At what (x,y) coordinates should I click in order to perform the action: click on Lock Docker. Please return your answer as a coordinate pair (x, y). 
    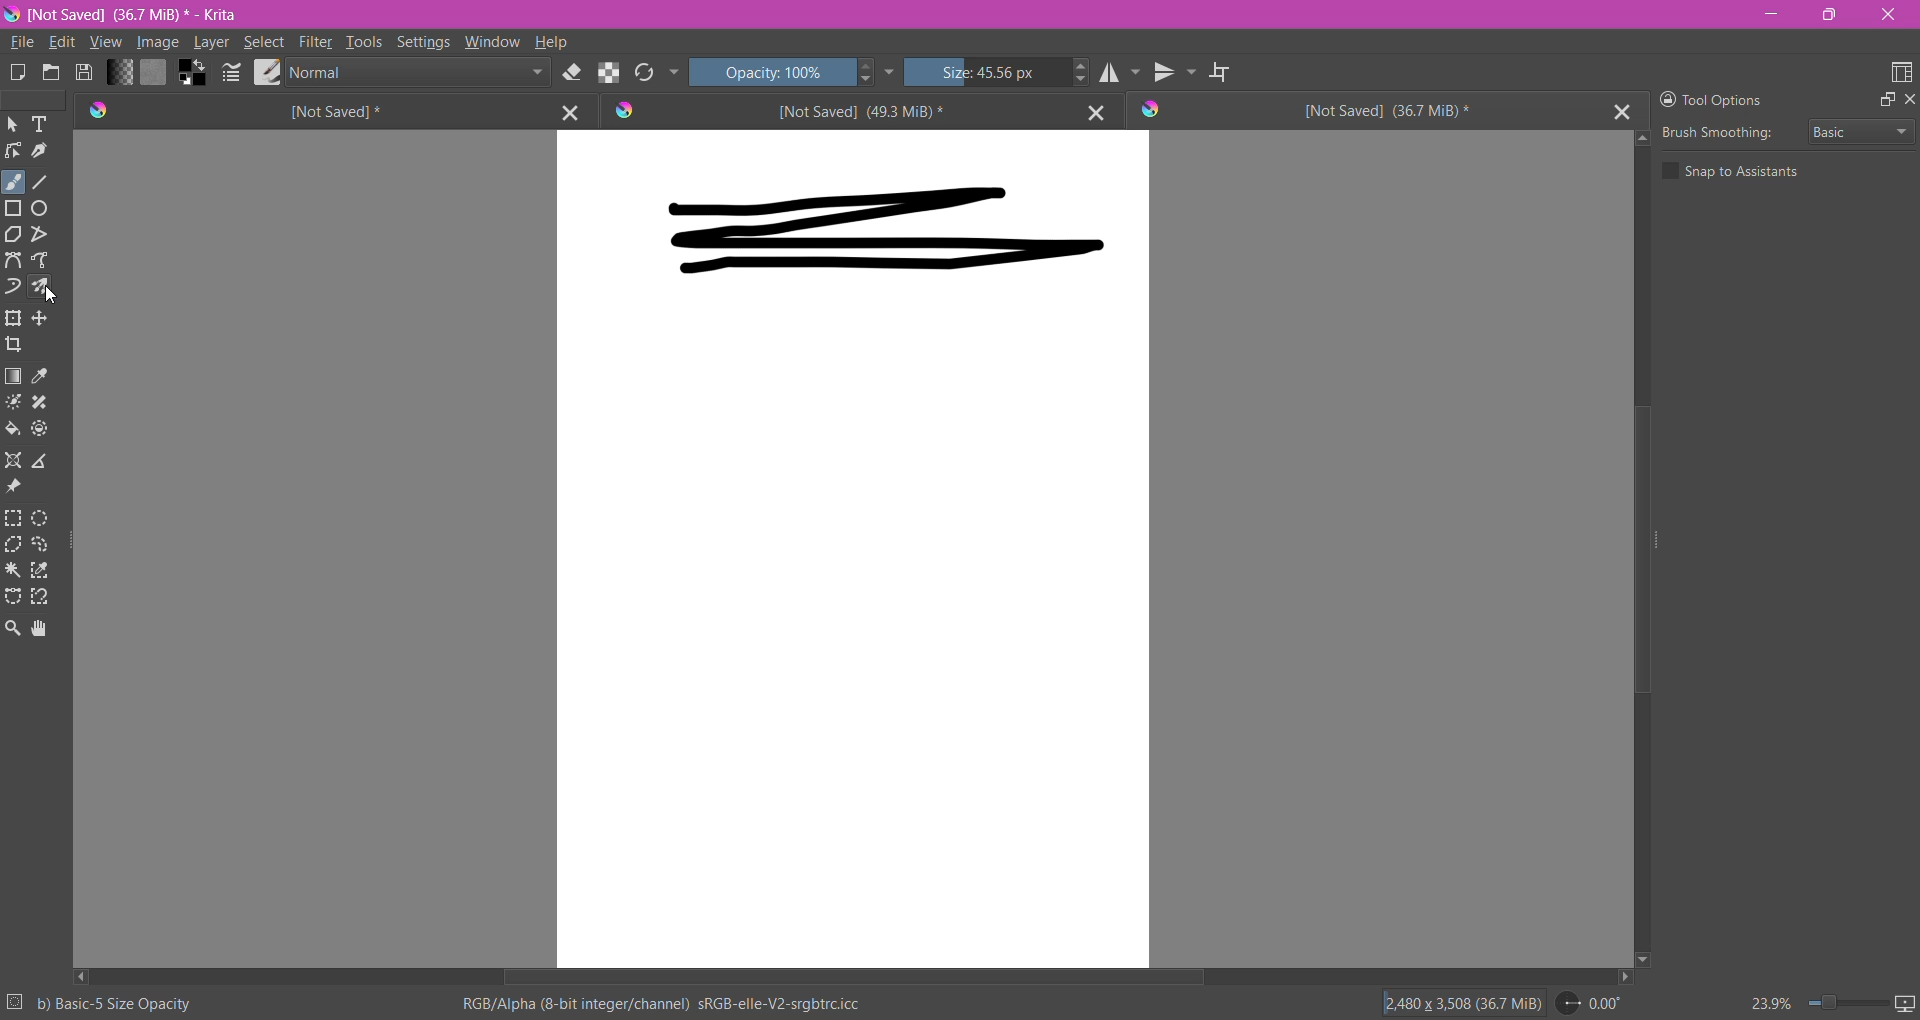
    Looking at the image, I should click on (1662, 99).